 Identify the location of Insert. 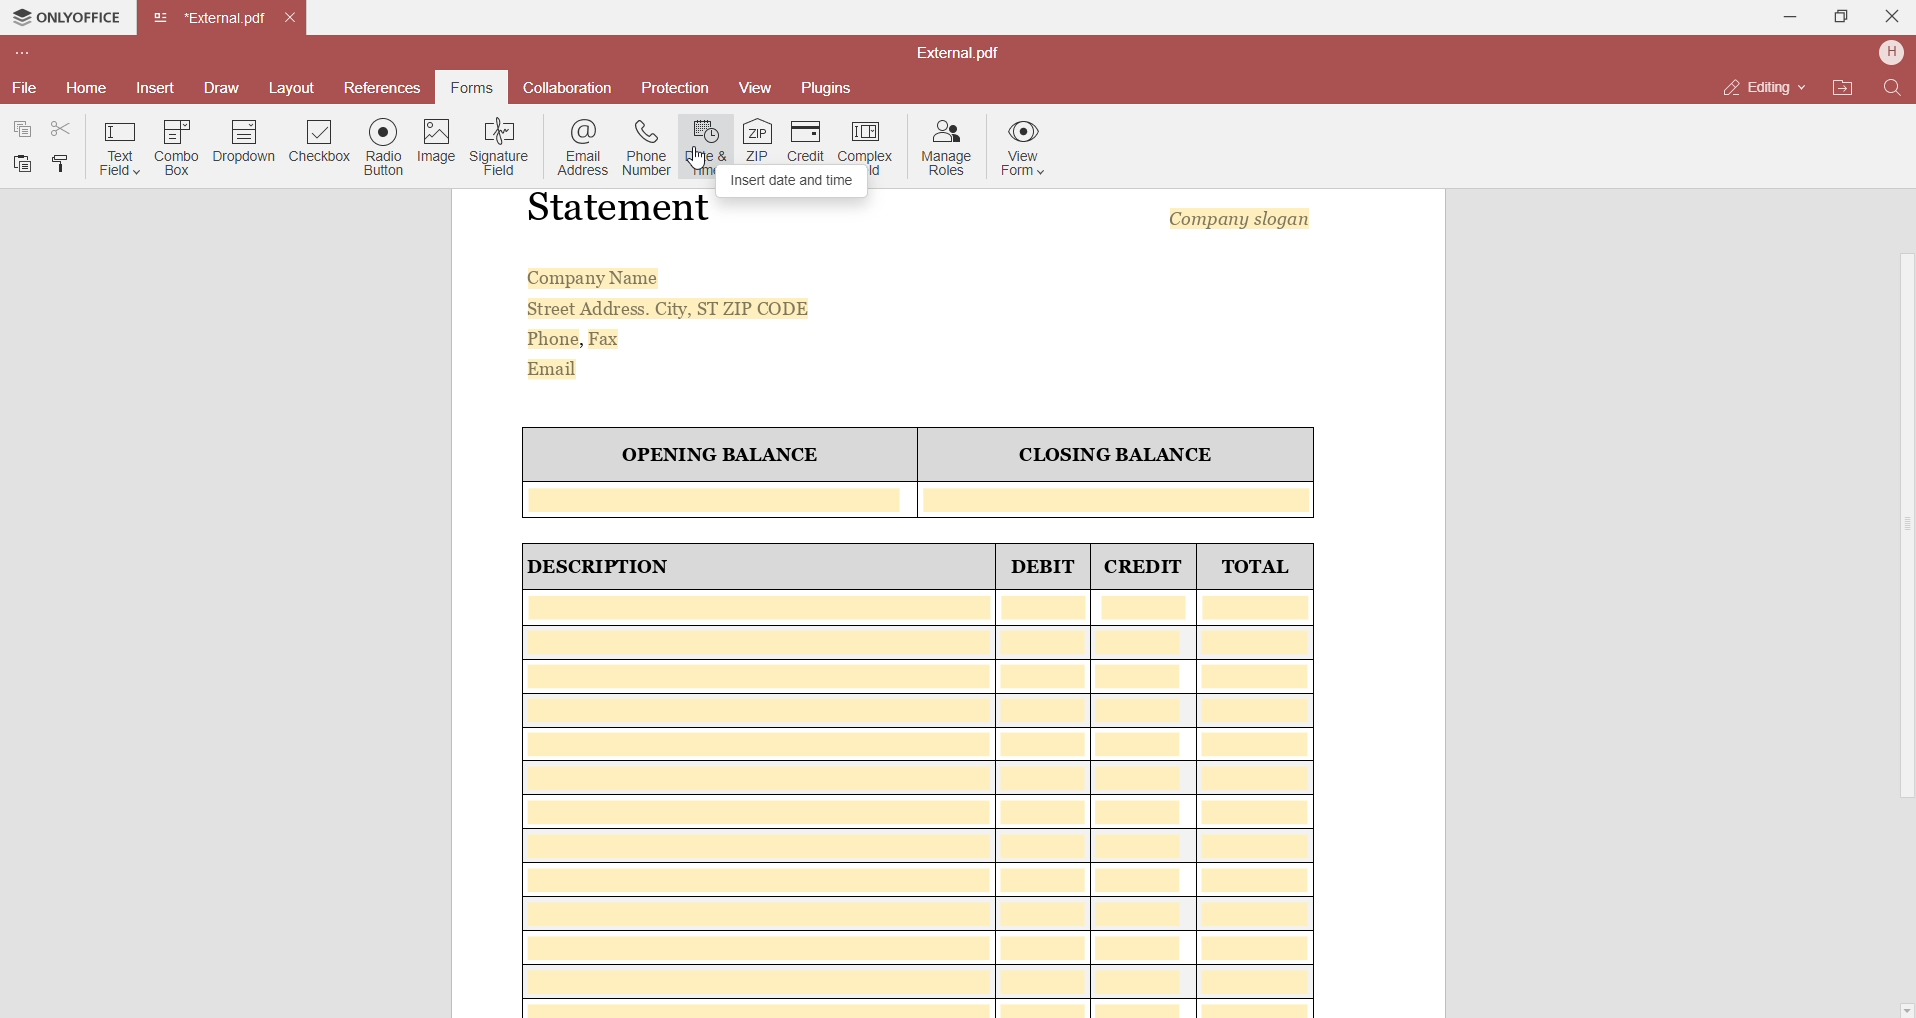
(155, 86).